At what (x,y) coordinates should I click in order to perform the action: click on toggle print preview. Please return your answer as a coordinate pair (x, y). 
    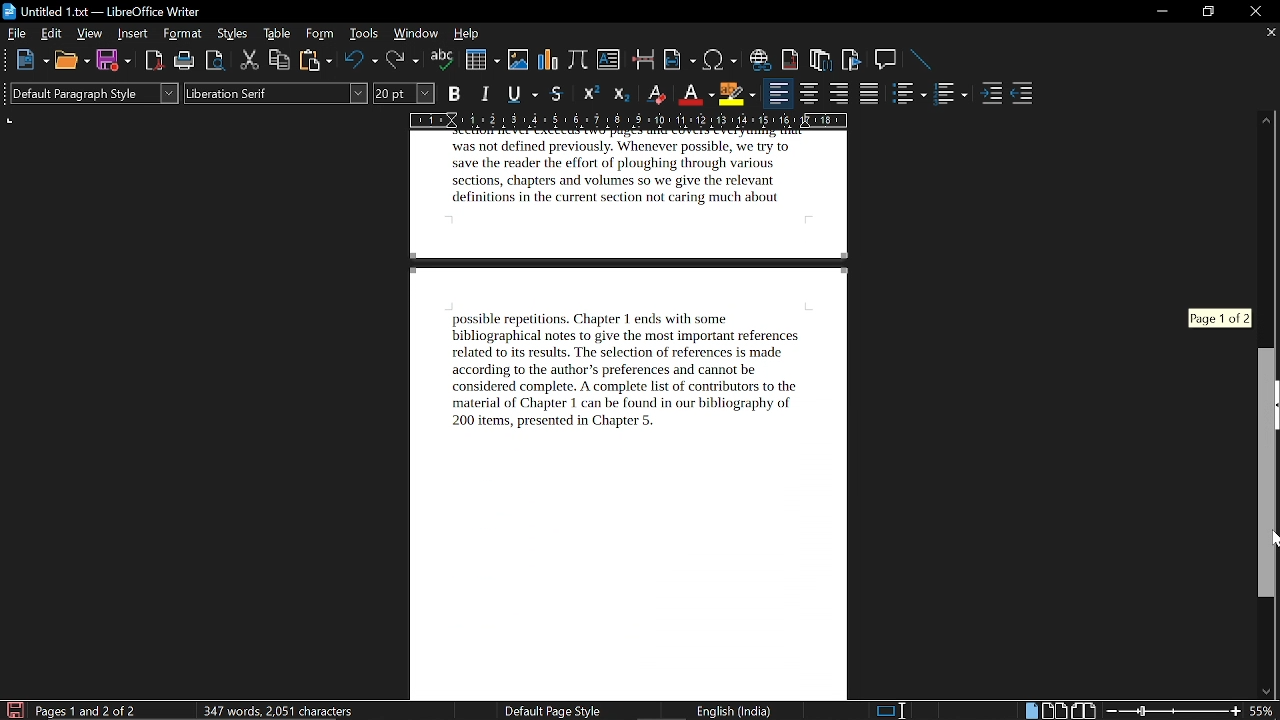
    Looking at the image, I should click on (216, 61).